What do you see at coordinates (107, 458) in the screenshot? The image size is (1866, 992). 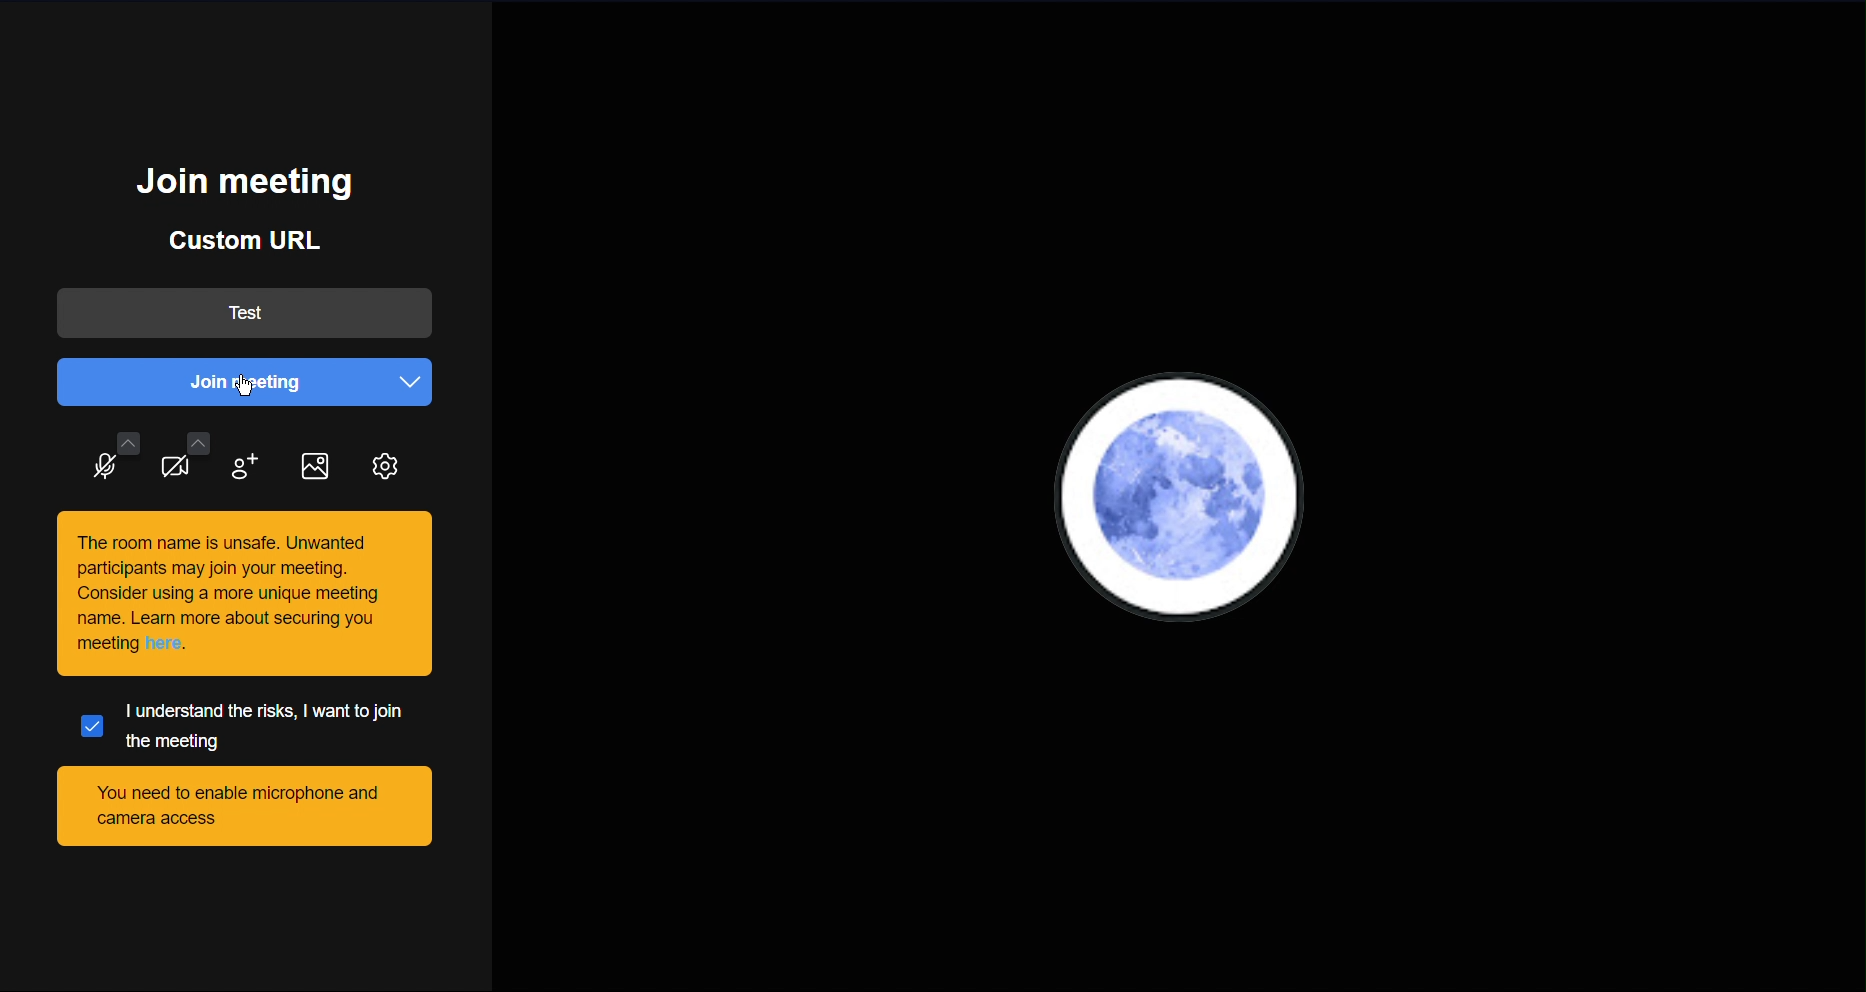 I see `Audio` at bounding box center [107, 458].